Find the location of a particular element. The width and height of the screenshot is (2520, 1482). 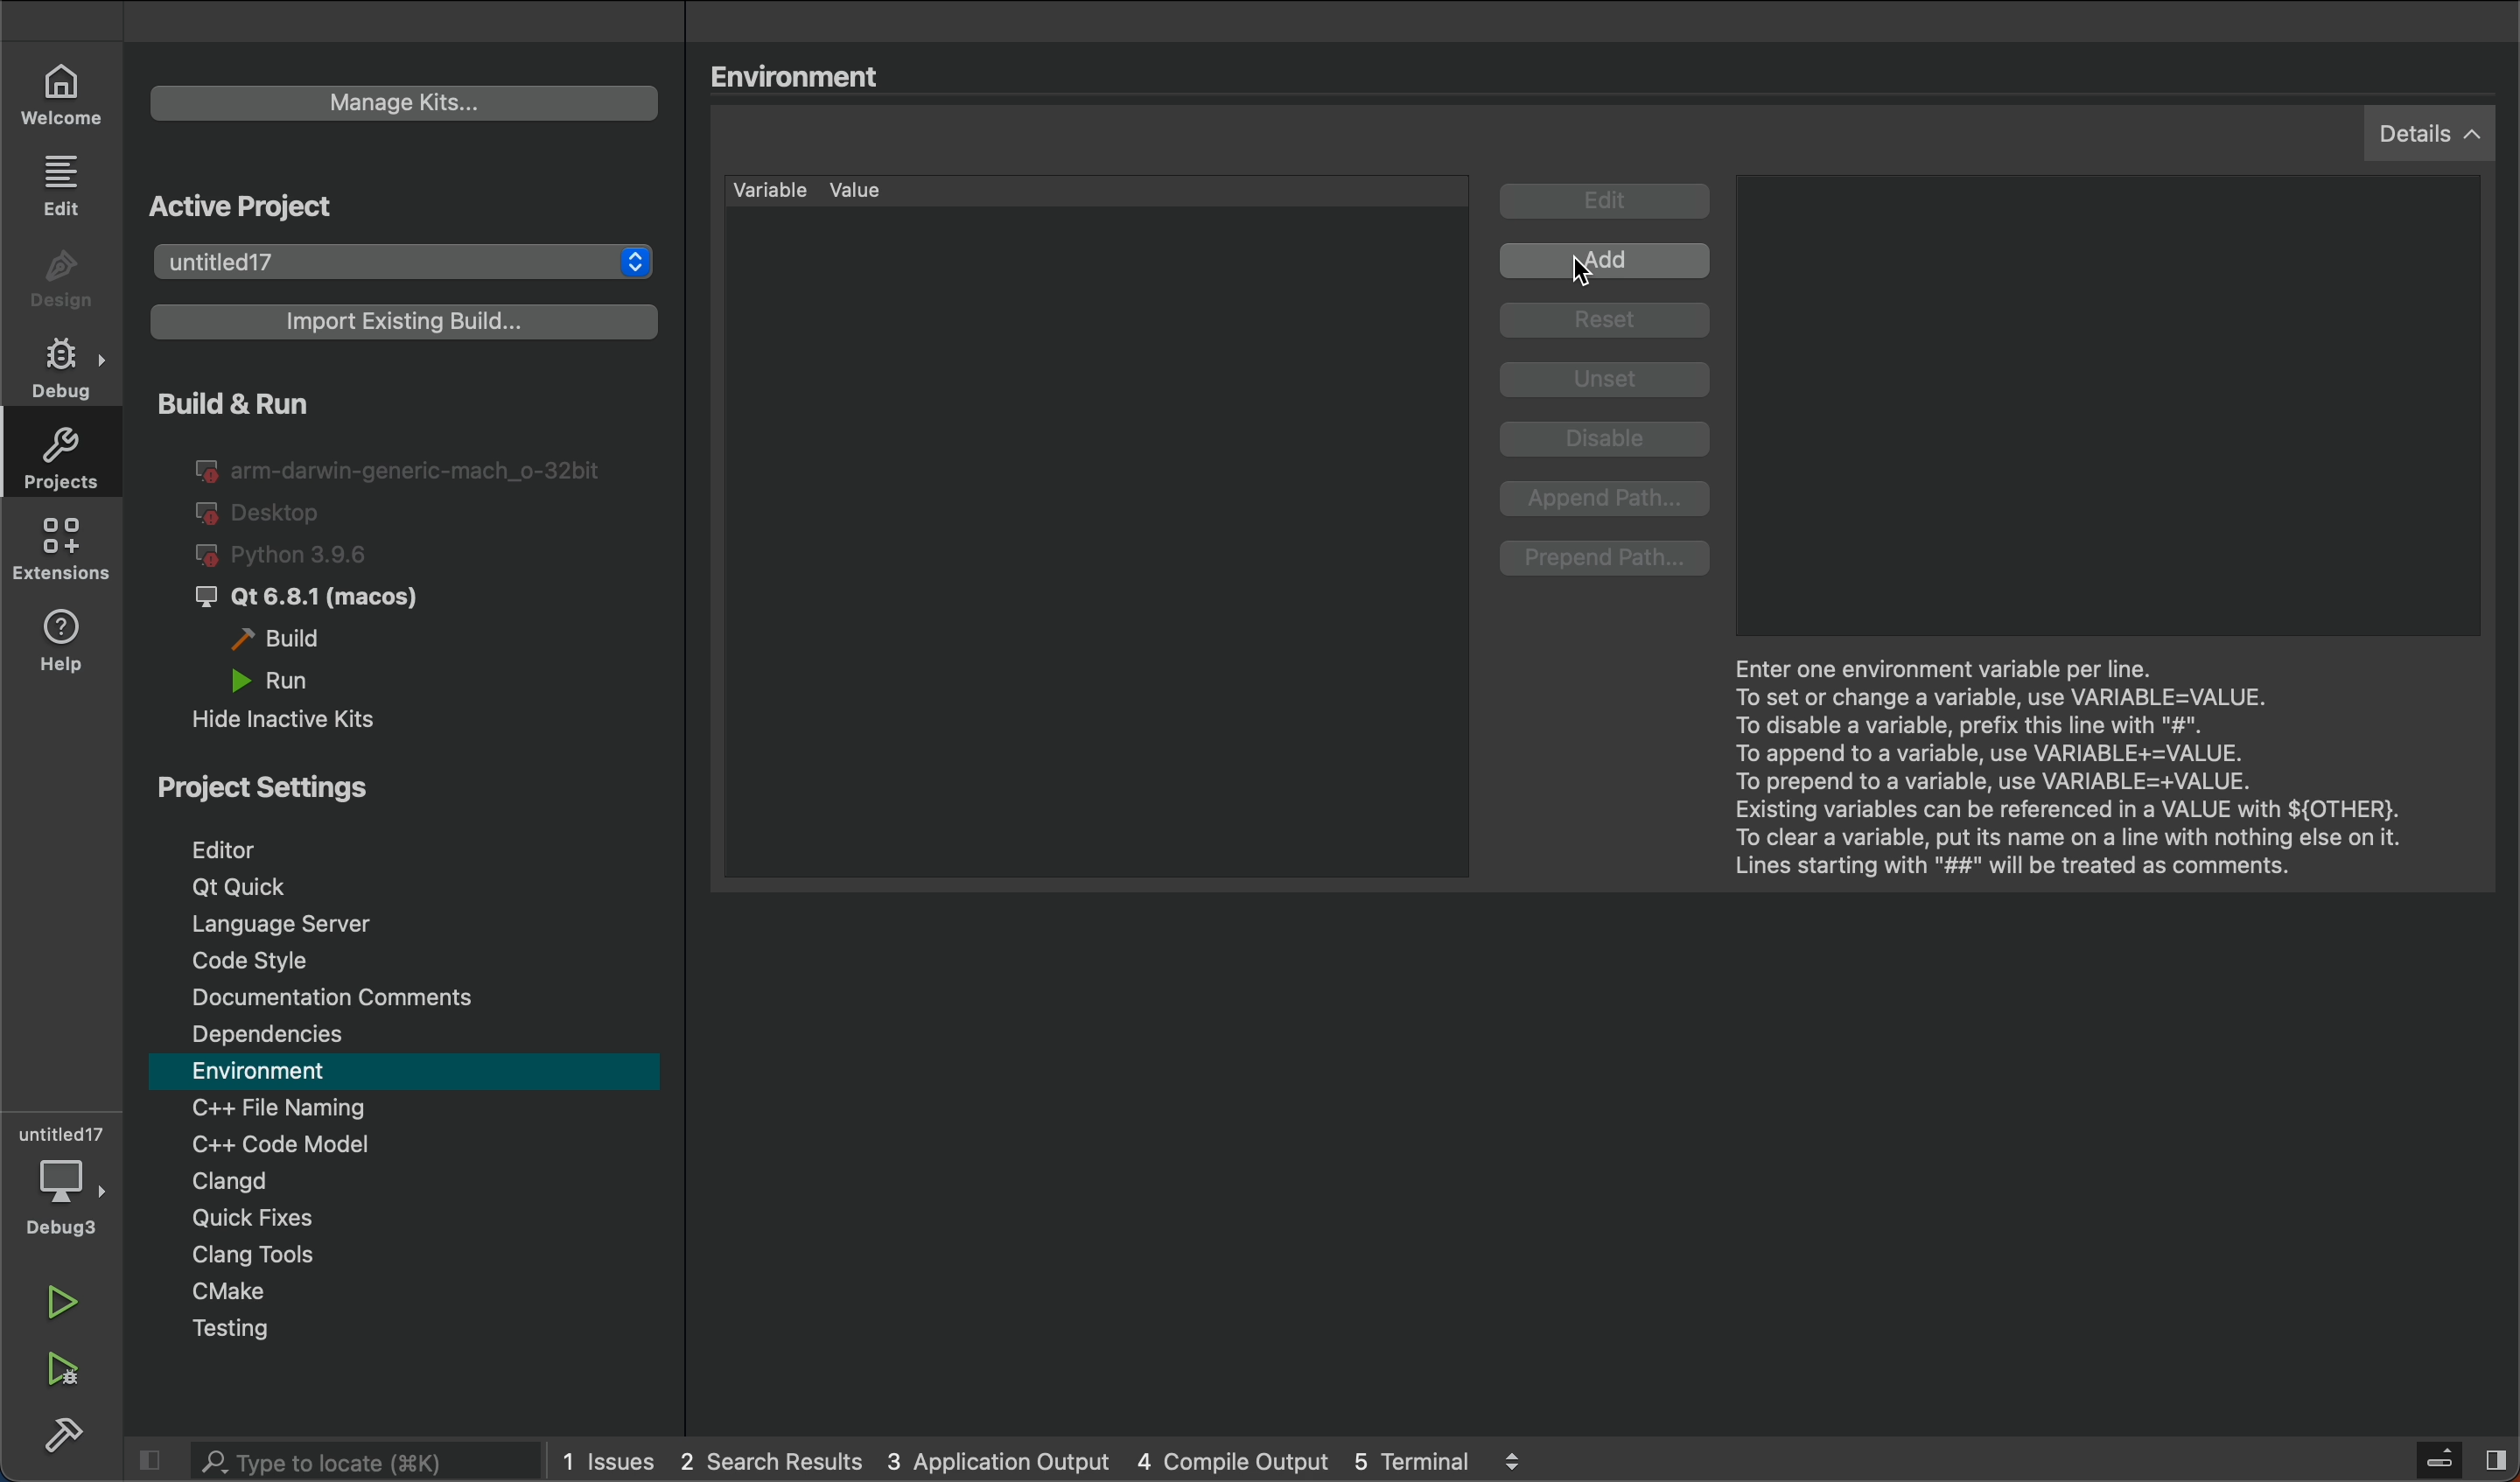

file naming is located at coordinates (410, 1108).